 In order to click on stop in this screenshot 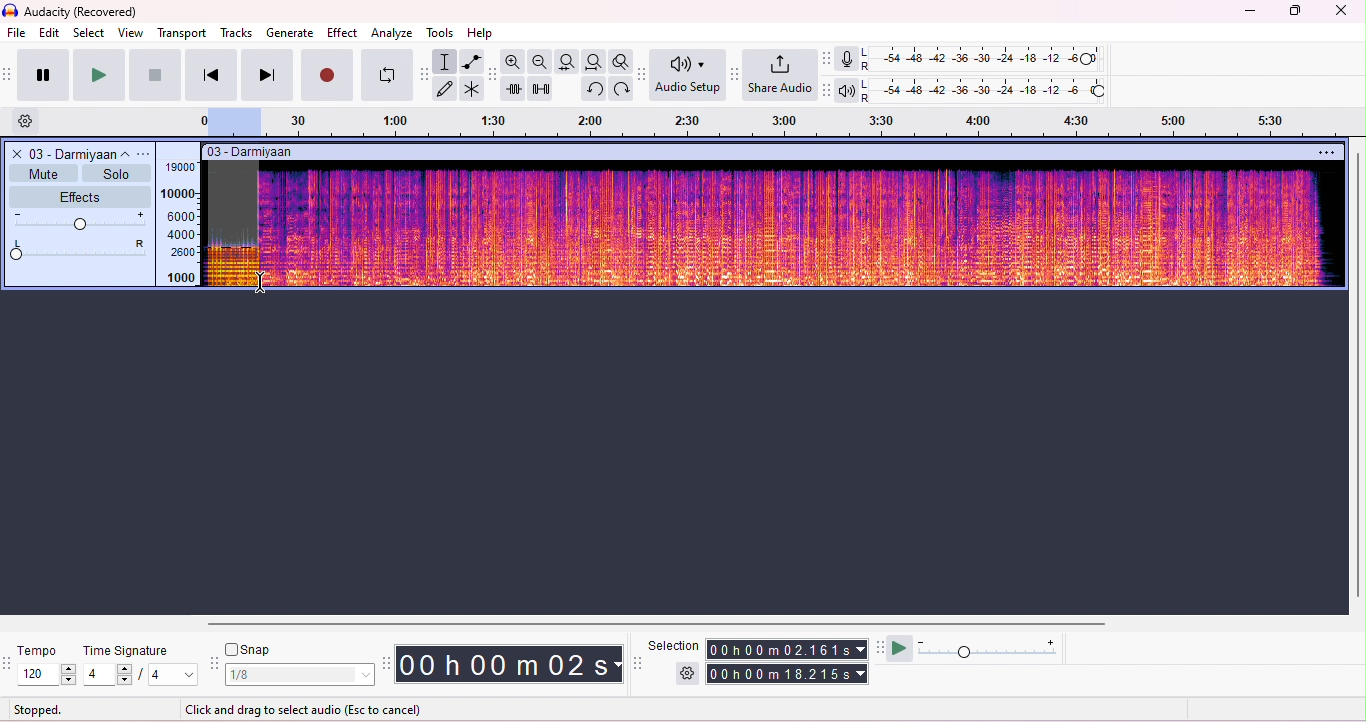, I will do `click(155, 74)`.